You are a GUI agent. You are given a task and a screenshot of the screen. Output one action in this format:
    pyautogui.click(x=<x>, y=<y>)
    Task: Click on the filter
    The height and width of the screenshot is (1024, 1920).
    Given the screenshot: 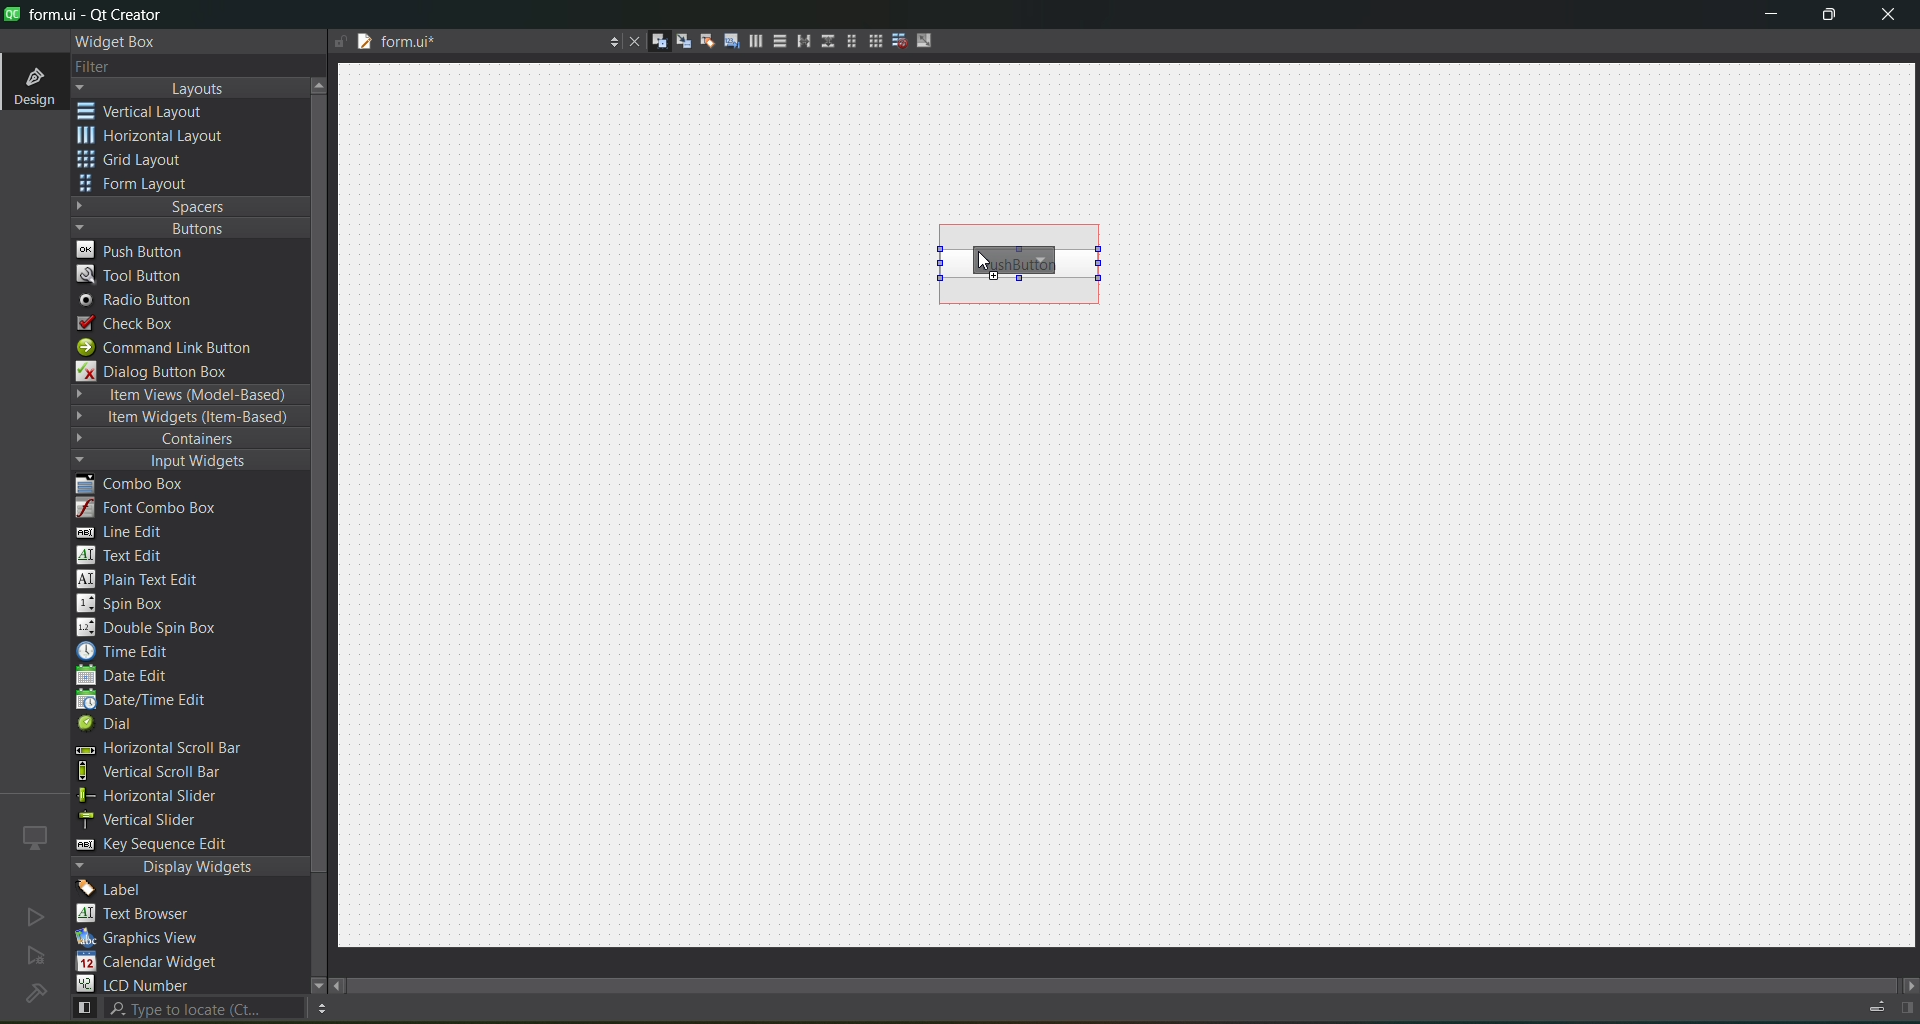 What is the action you would take?
    pyautogui.click(x=108, y=68)
    